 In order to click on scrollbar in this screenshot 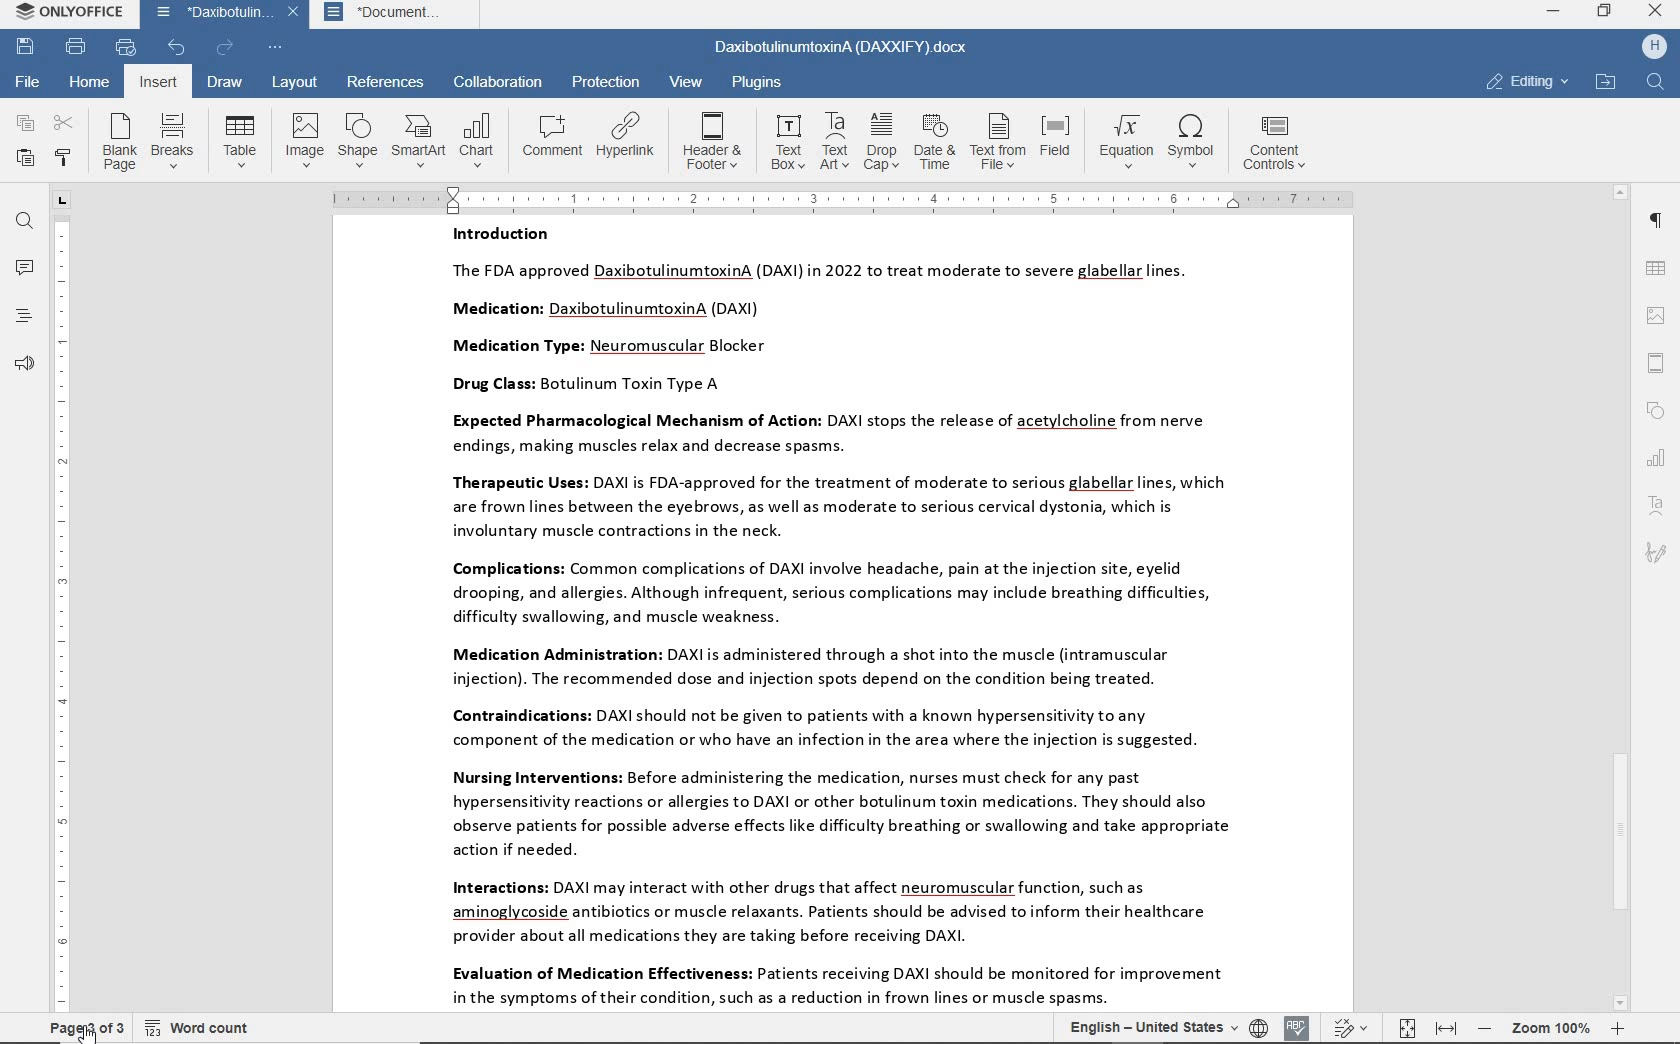, I will do `click(1621, 599)`.